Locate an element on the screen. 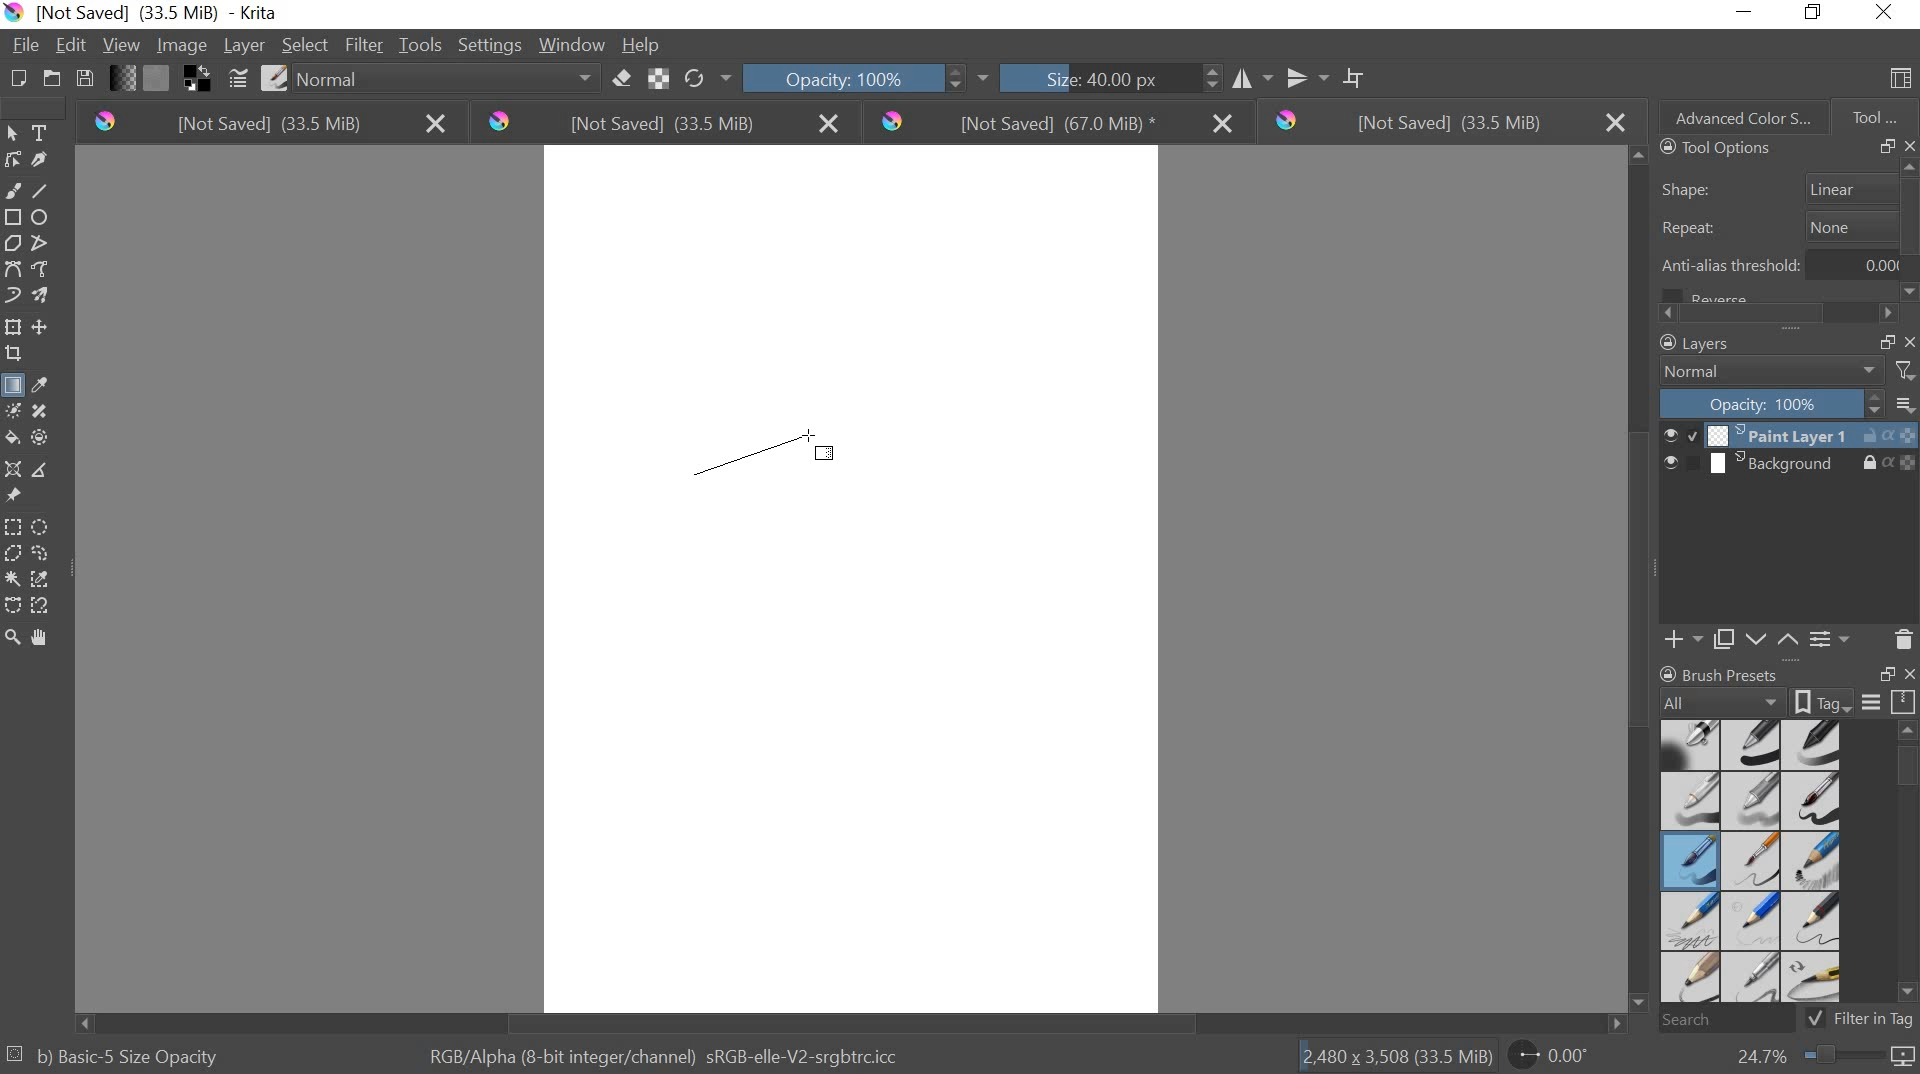 This screenshot has height=1074, width=1920. continuous selection is located at coordinates (12, 578).